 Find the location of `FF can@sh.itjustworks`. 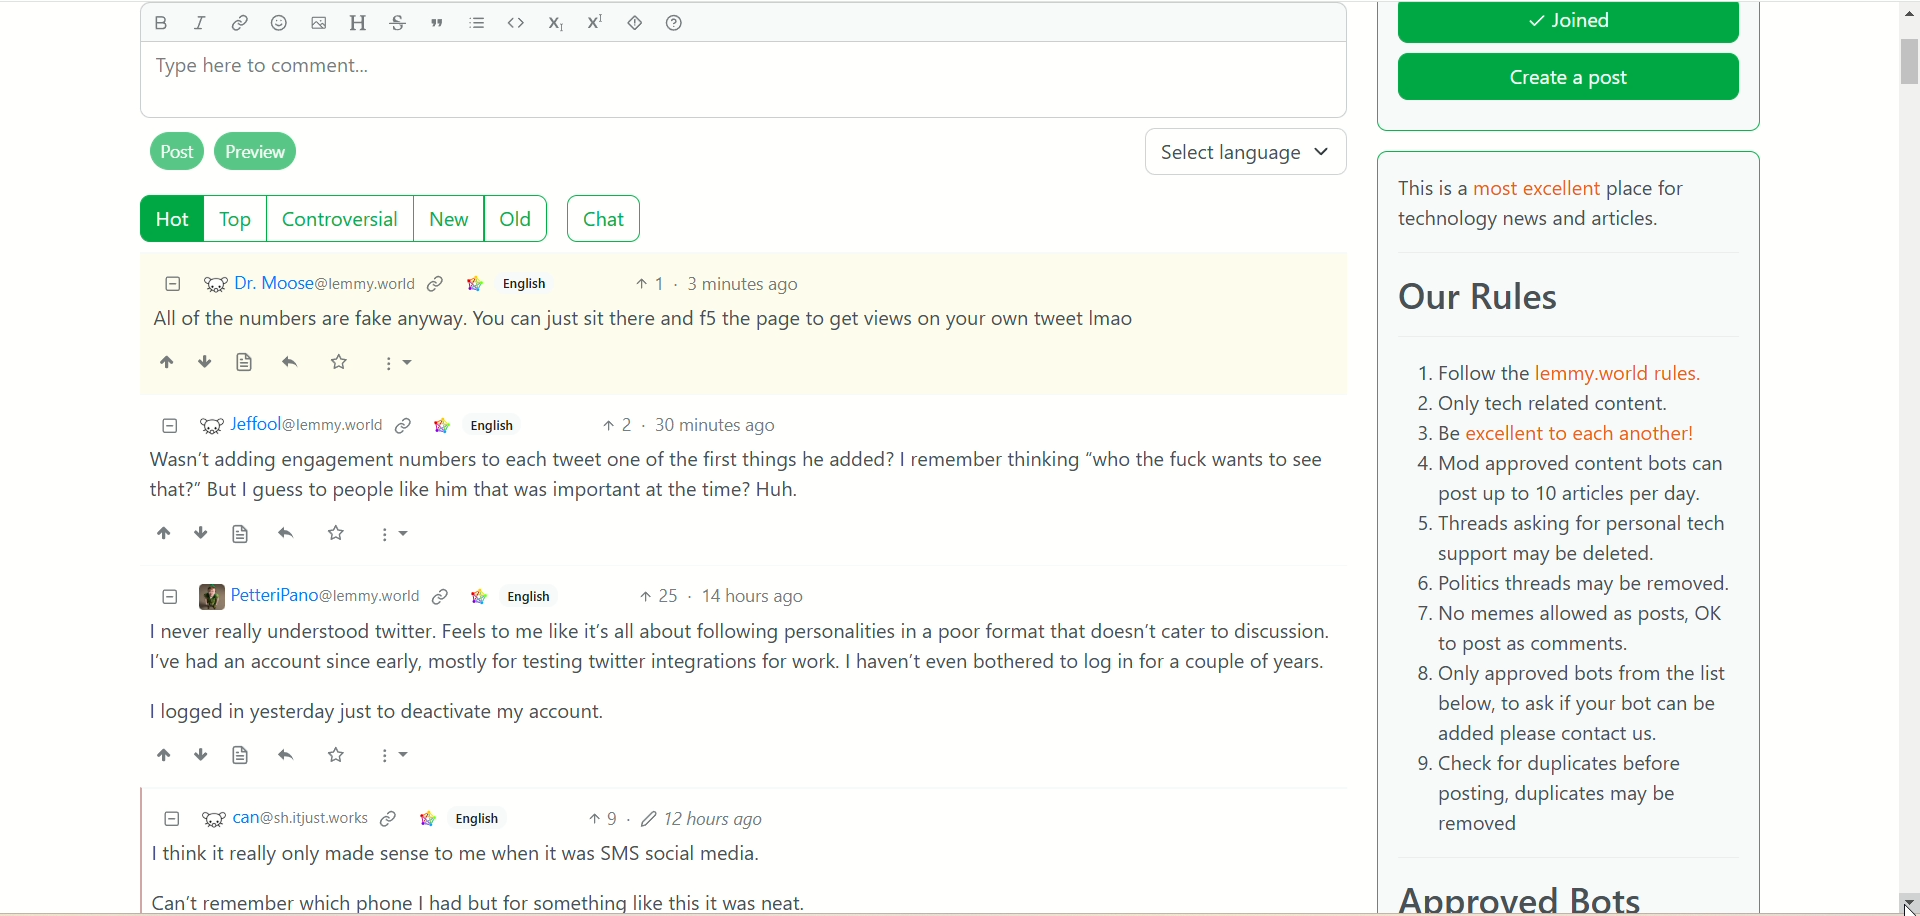

FF can@sh.itjustworks is located at coordinates (283, 821).